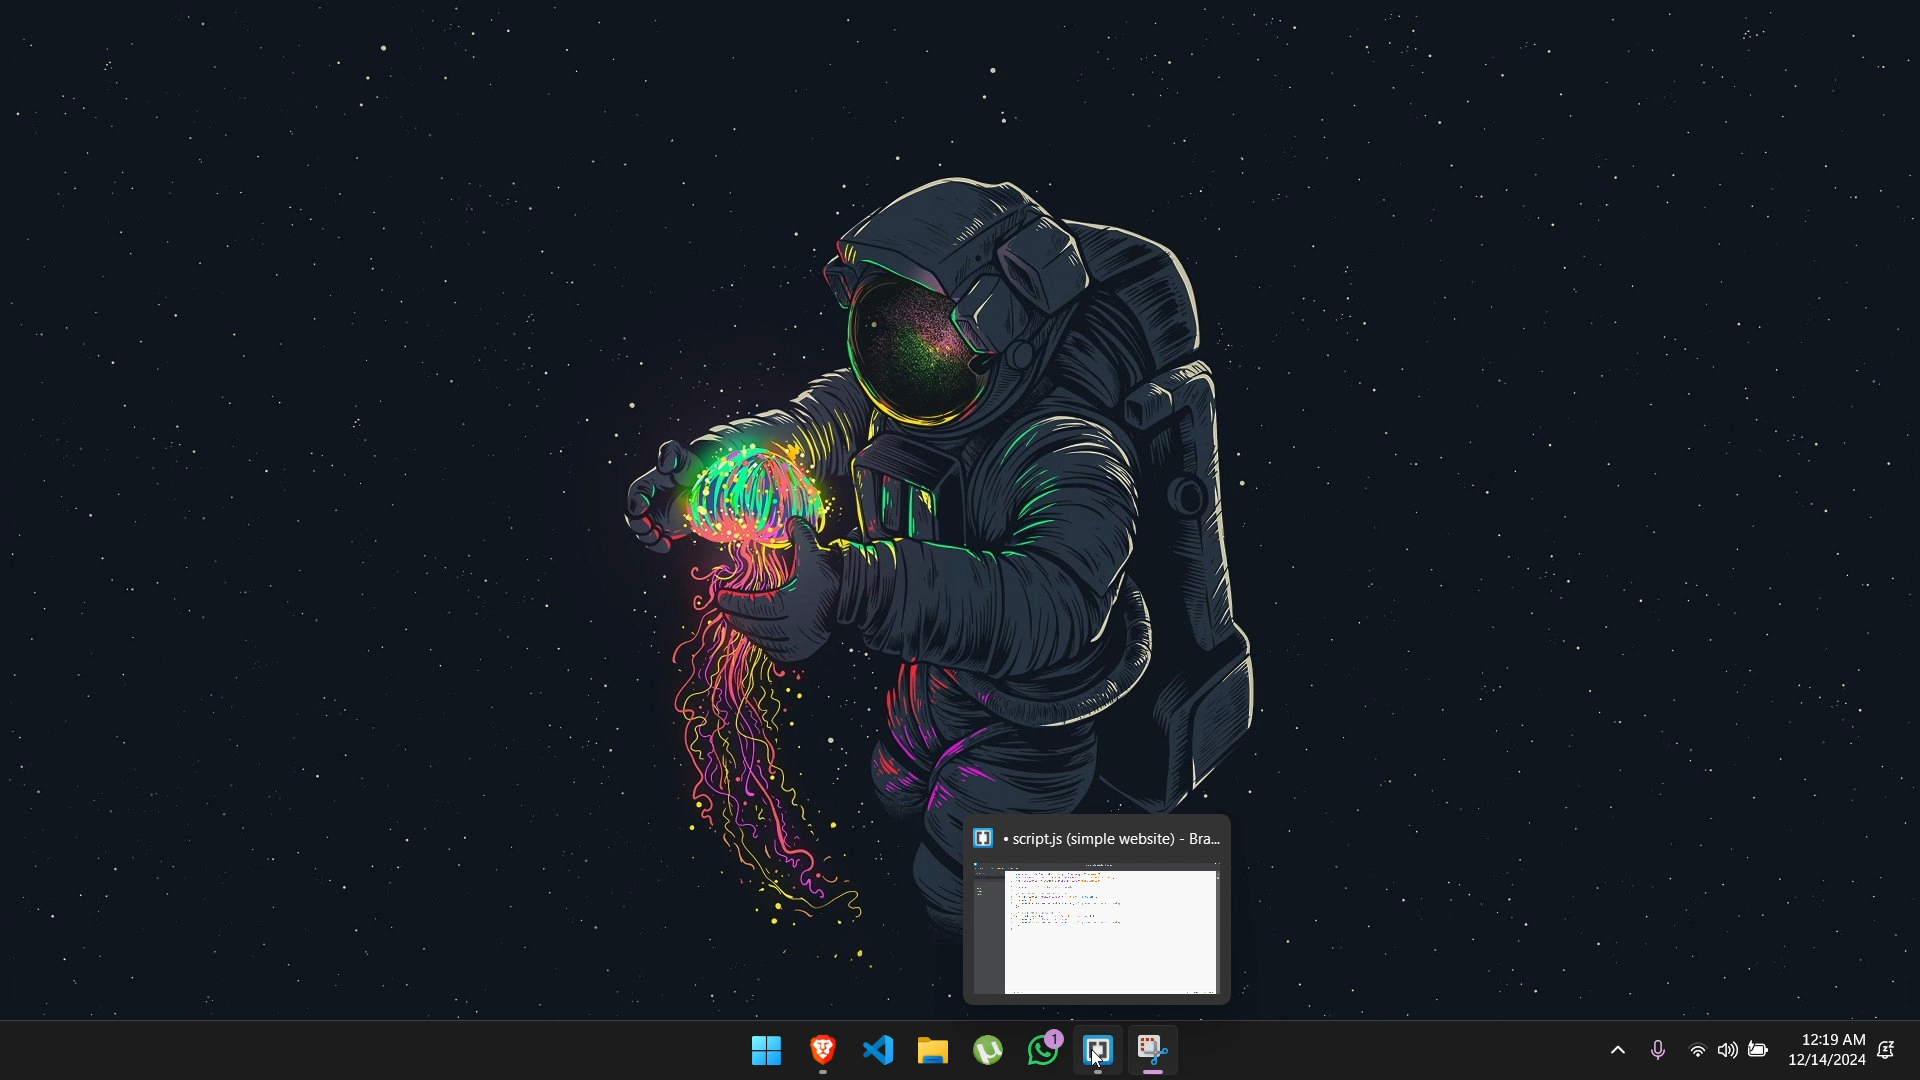 Image resolution: width=1920 pixels, height=1080 pixels. Describe the element at coordinates (1102, 908) in the screenshot. I see `hover application preview` at that location.